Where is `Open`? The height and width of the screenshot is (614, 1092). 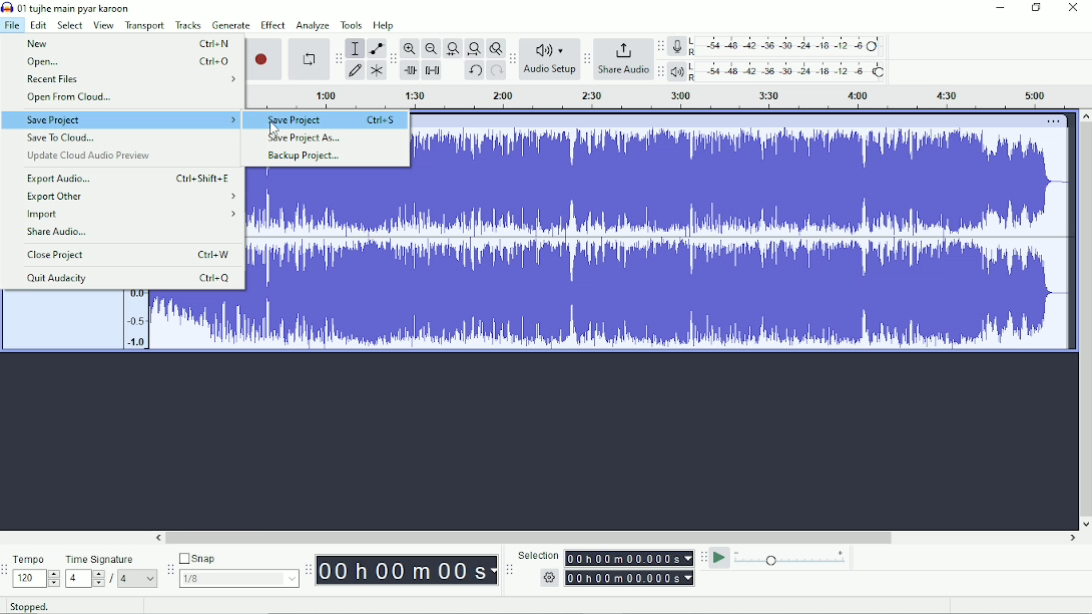 Open is located at coordinates (128, 60).